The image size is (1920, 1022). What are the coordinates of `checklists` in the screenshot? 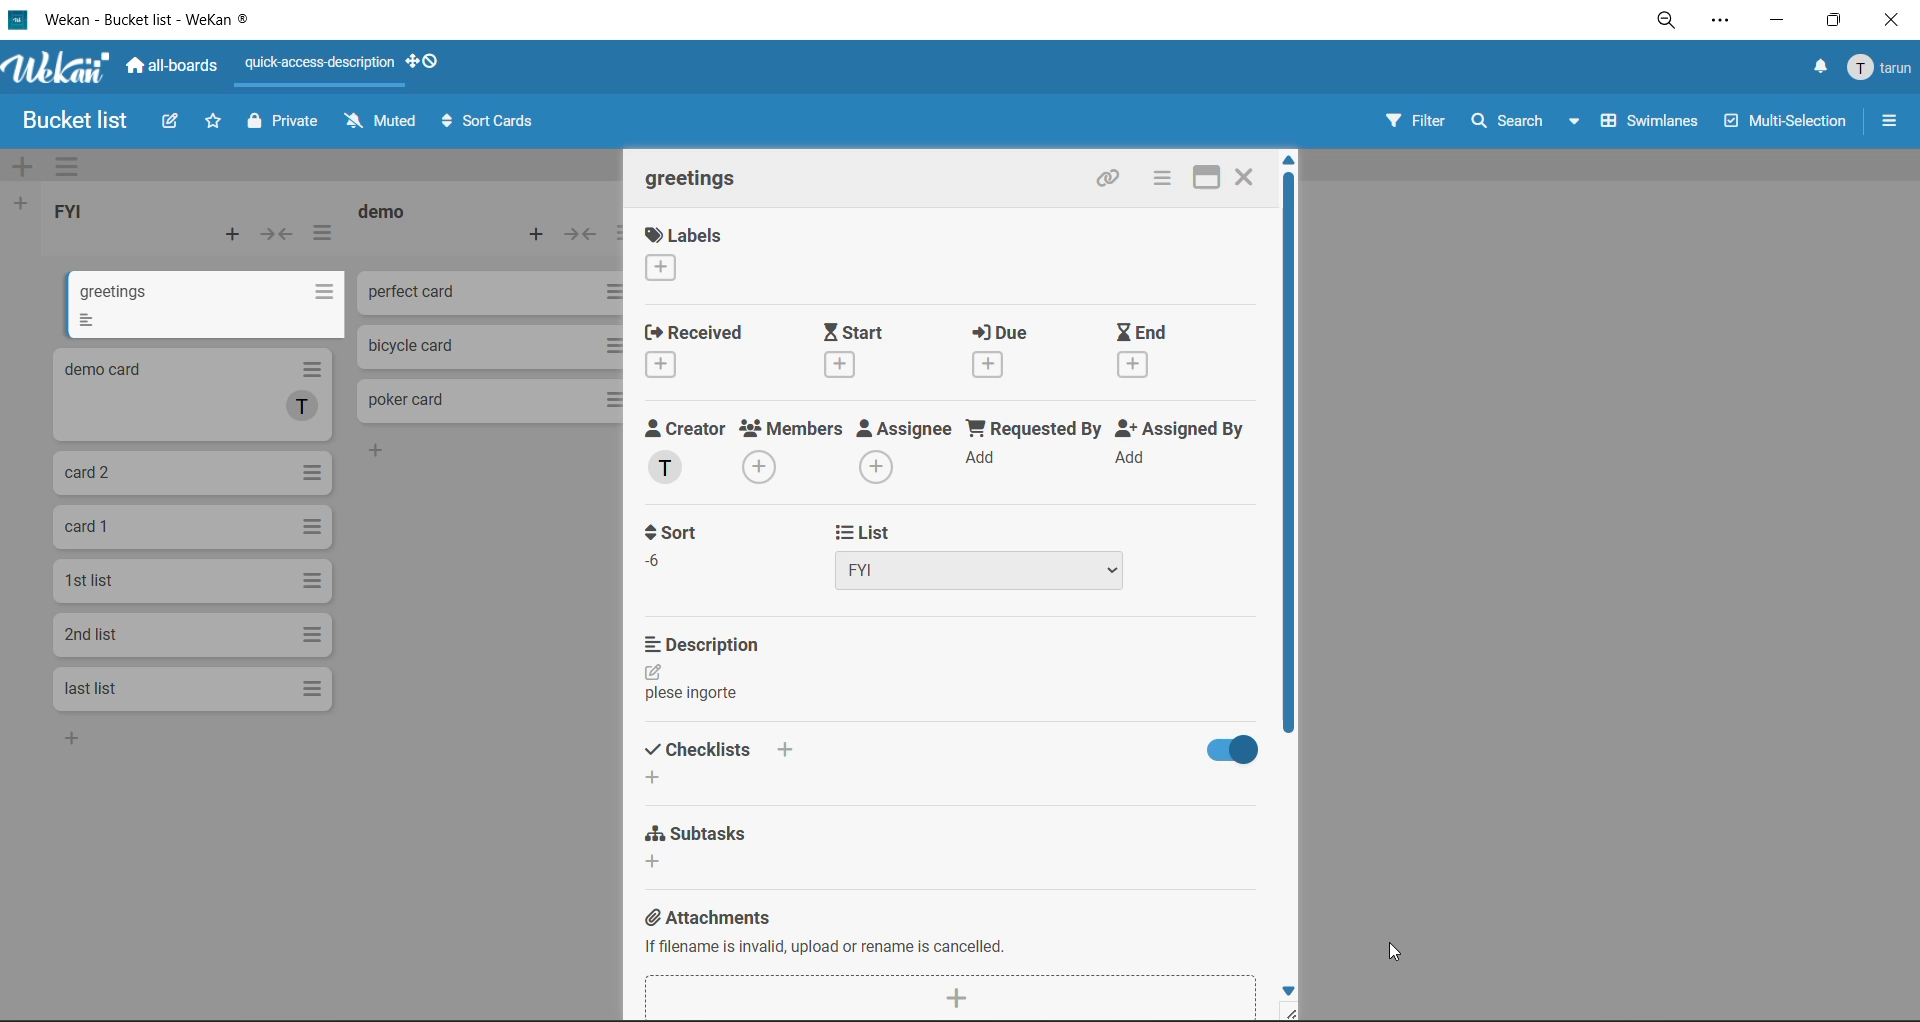 It's located at (692, 758).